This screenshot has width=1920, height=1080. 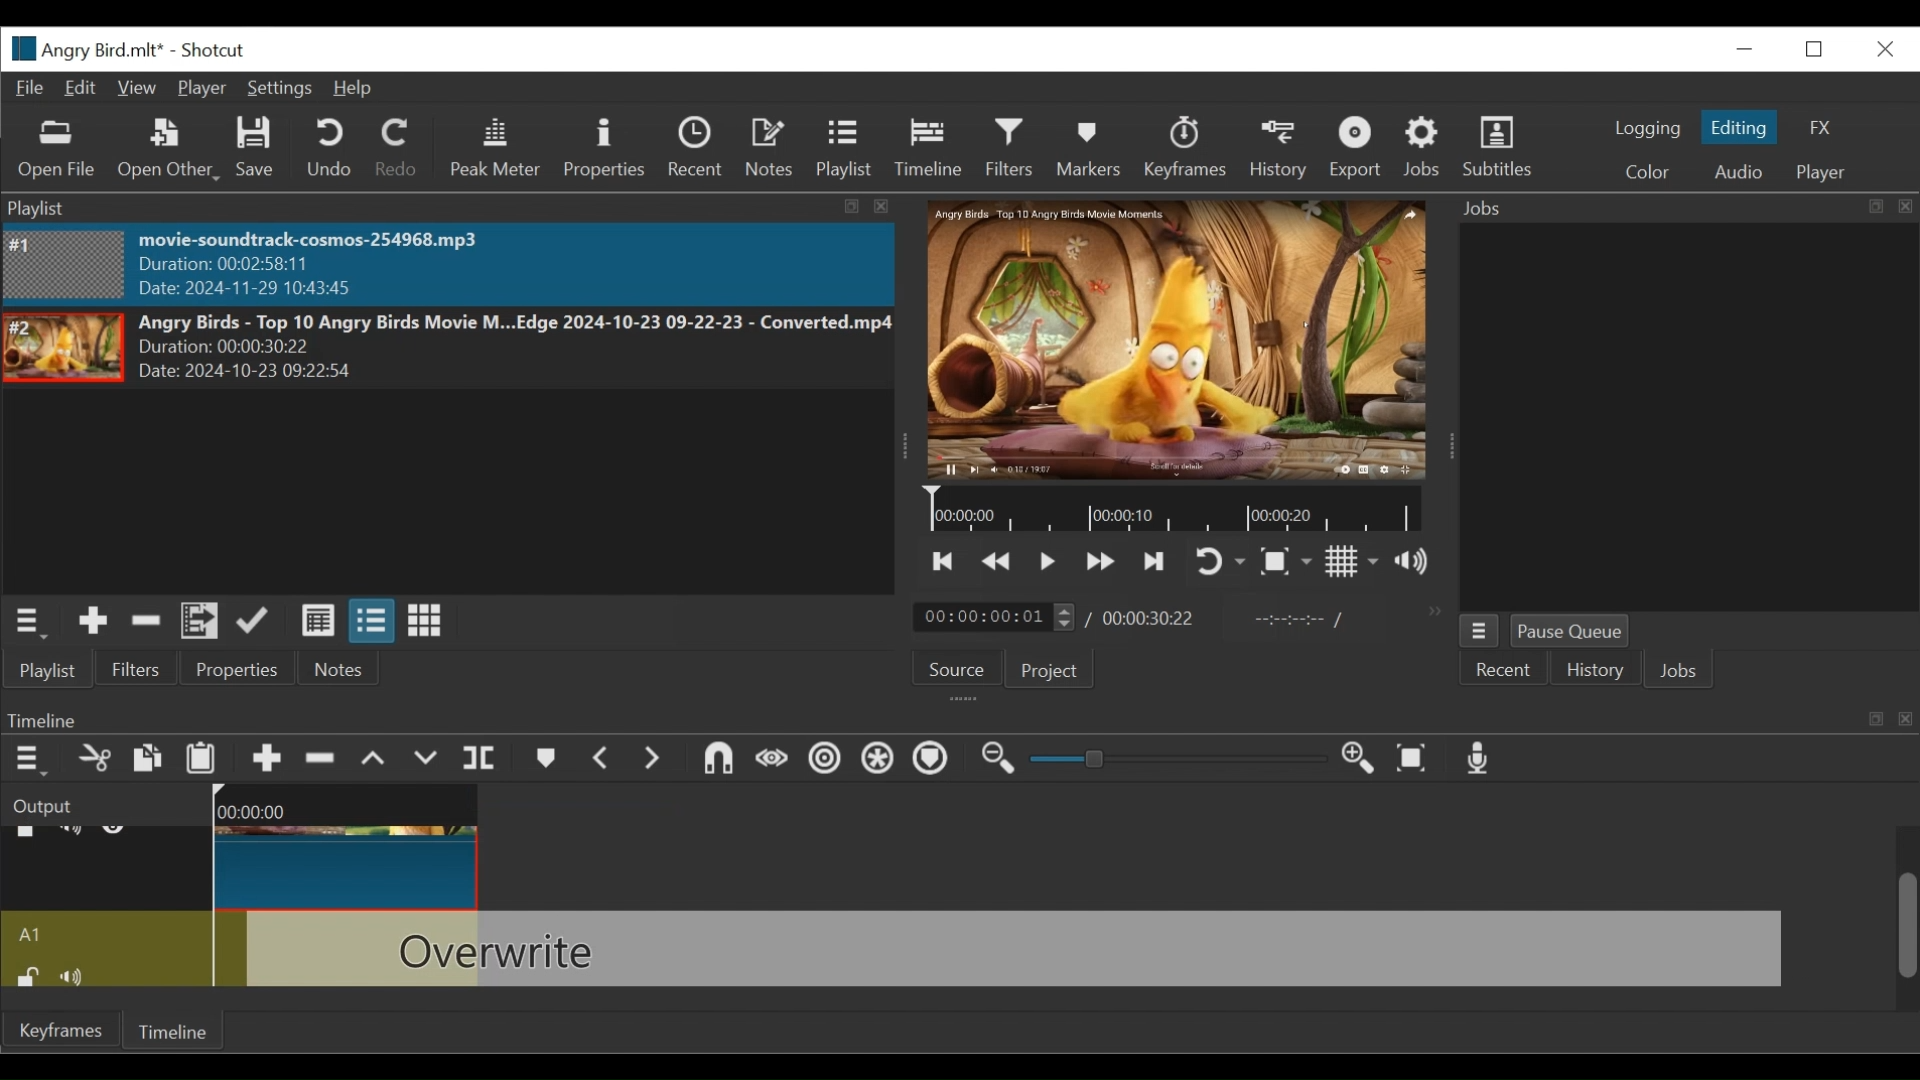 What do you see at coordinates (94, 621) in the screenshot?
I see `Add the source to the playlist` at bounding box center [94, 621].